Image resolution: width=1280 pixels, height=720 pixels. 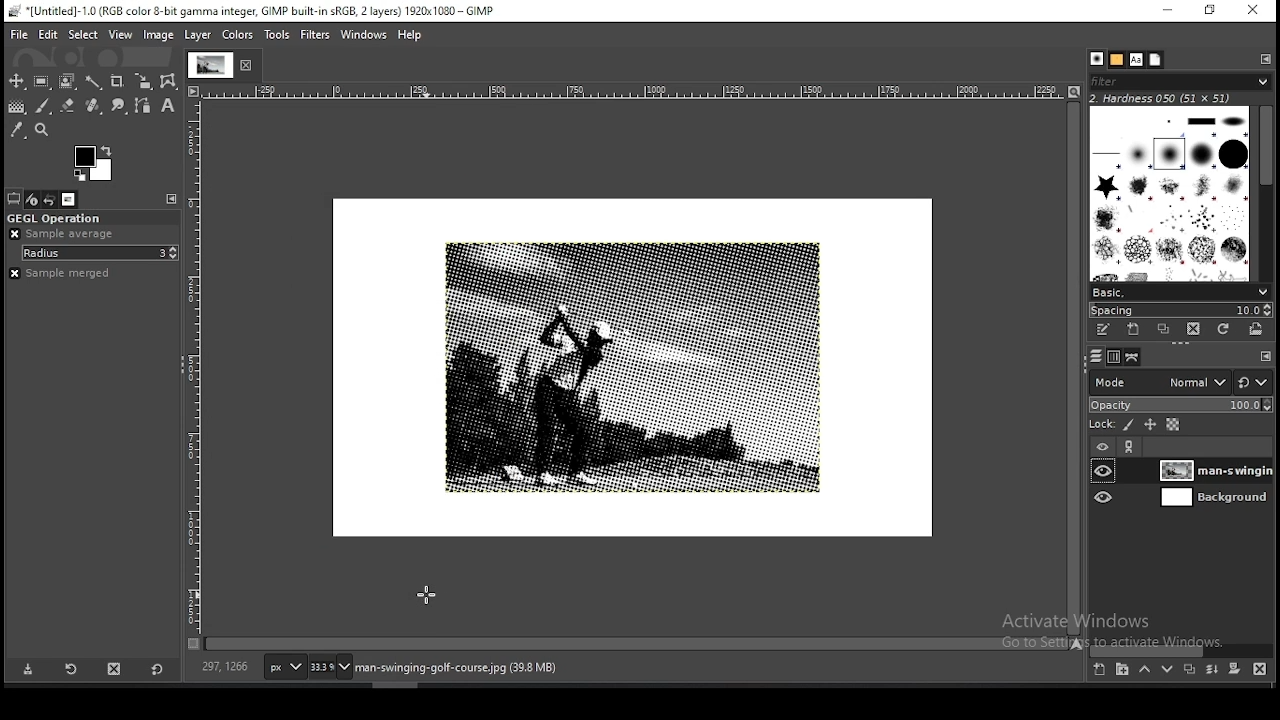 What do you see at coordinates (119, 105) in the screenshot?
I see `smudge tool` at bounding box center [119, 105].